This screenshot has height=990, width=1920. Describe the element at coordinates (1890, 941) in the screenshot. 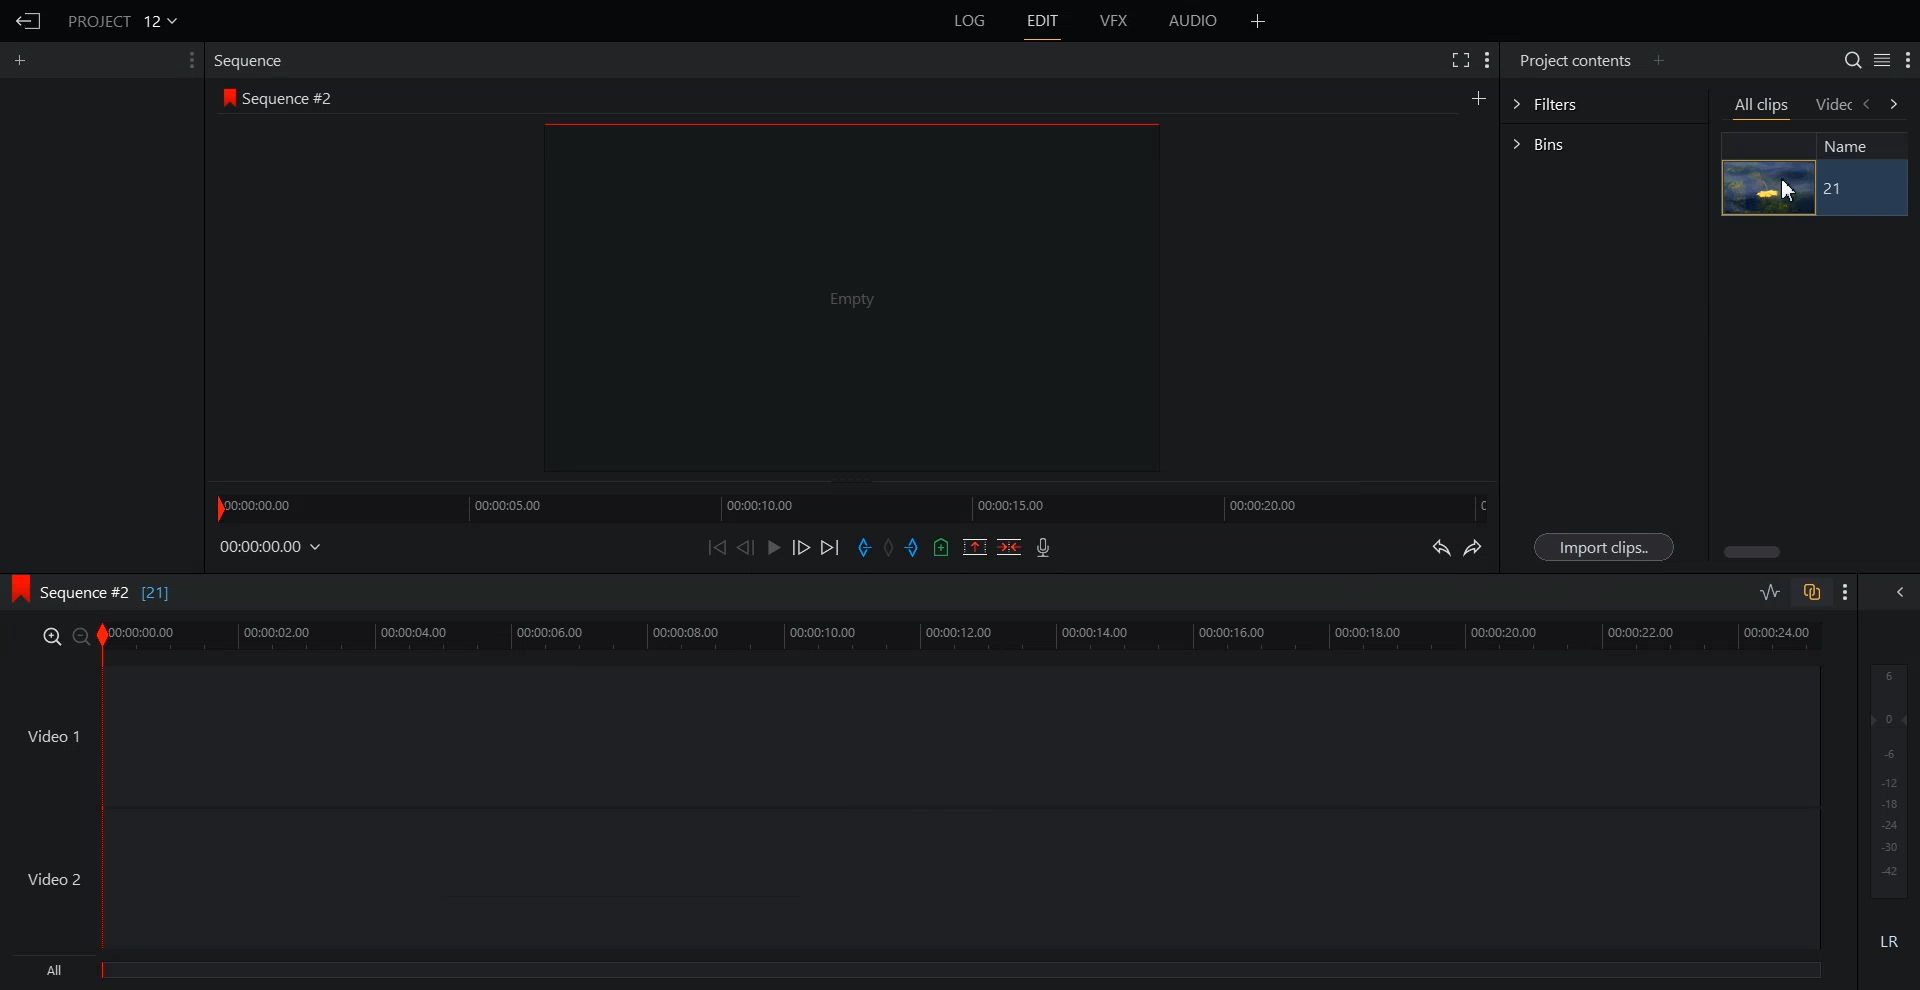

I see `Mute` at that location.